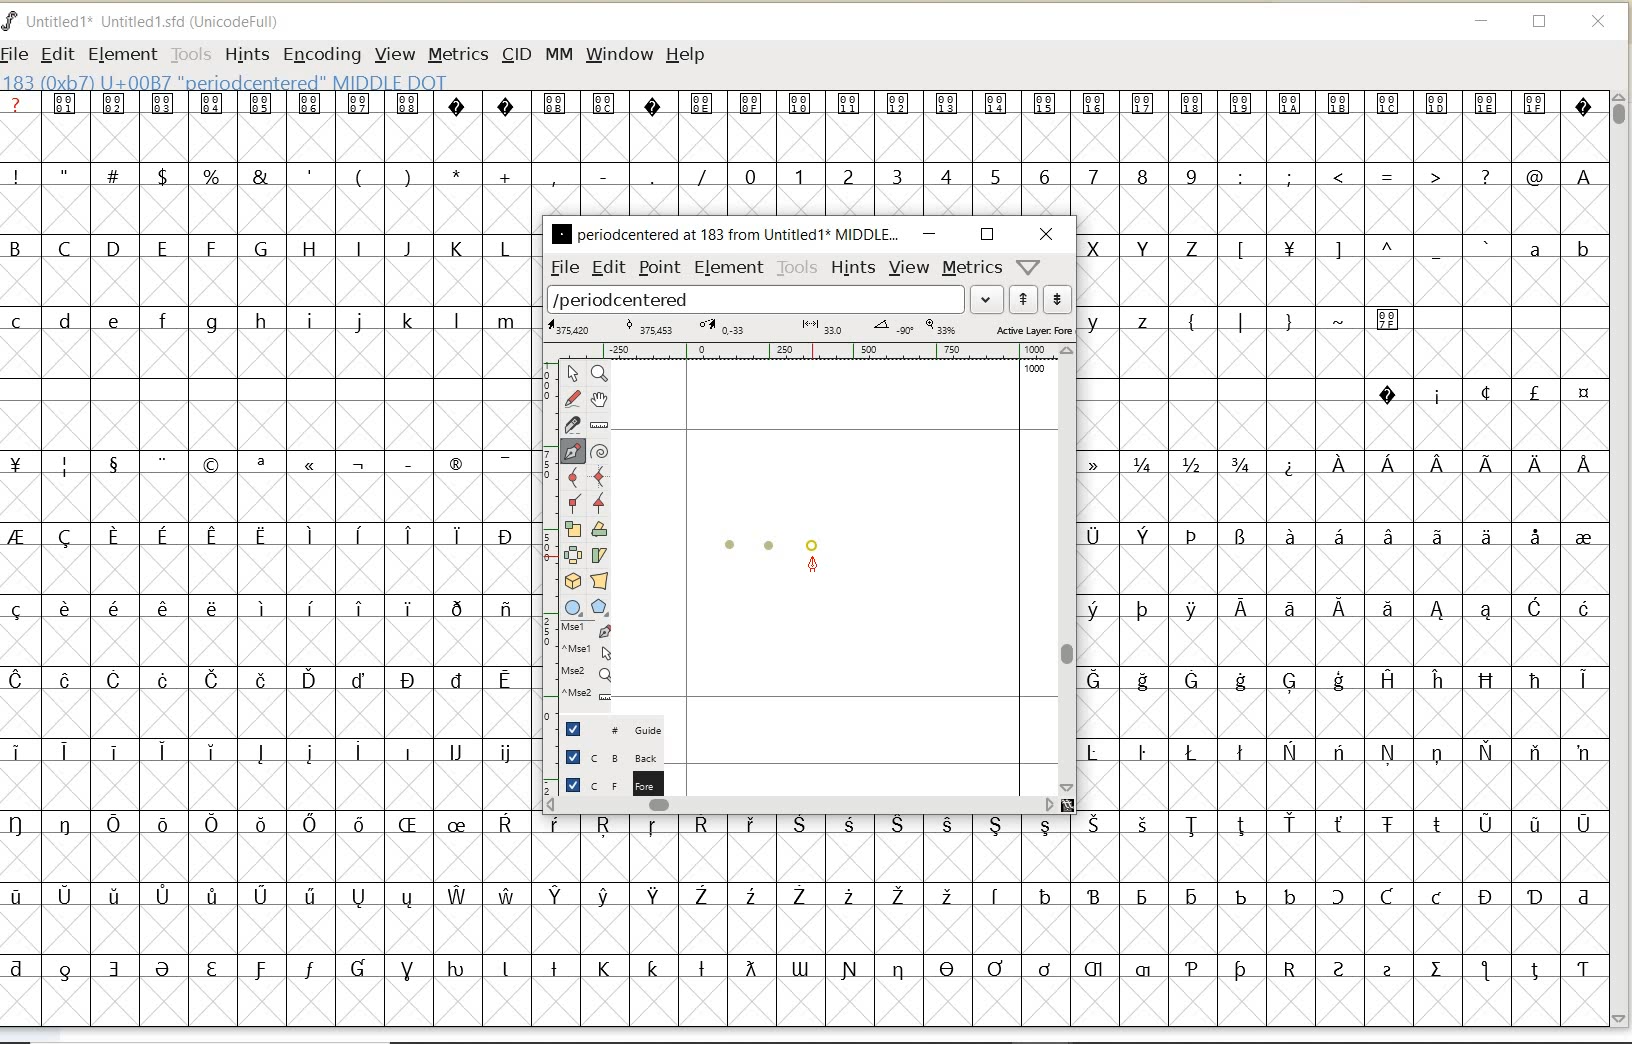  I want to click on TOOLS, so click(191, 54).